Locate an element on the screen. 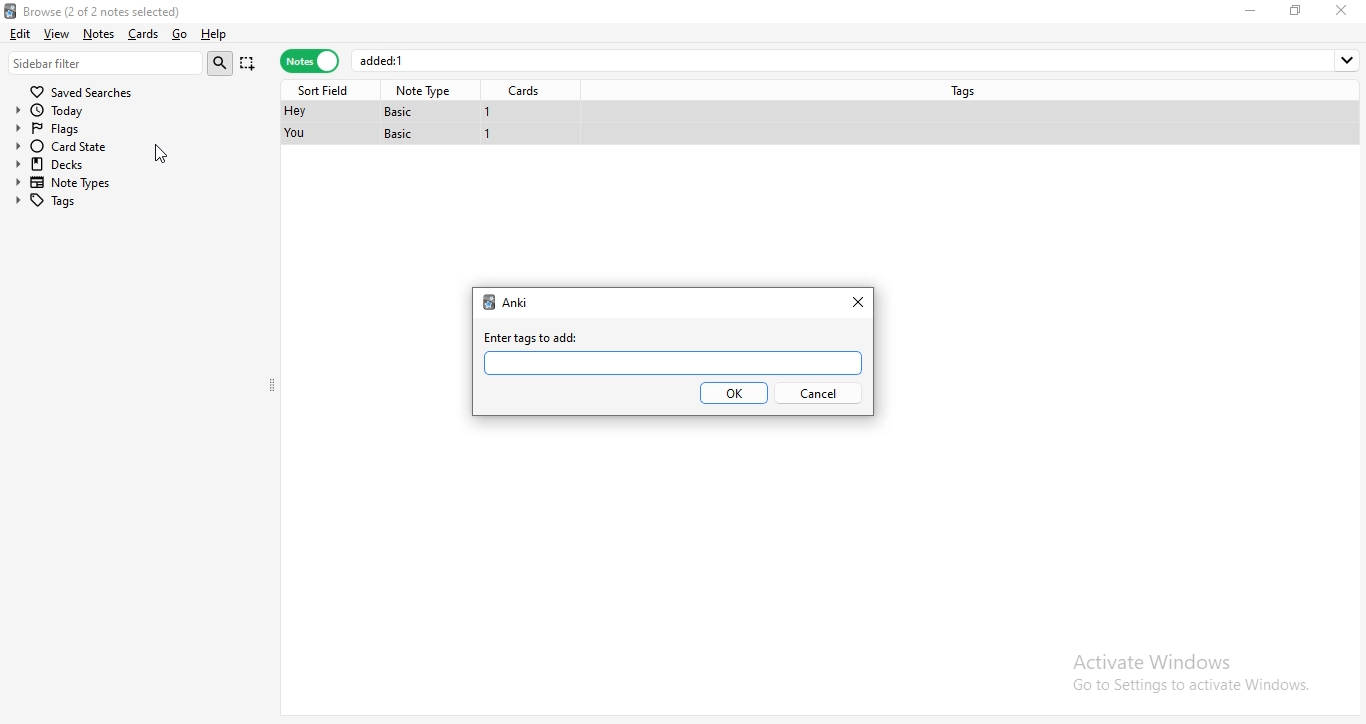 The height and width of the screenshot is (724, 1366). notes is located at coordinates (309, 62).